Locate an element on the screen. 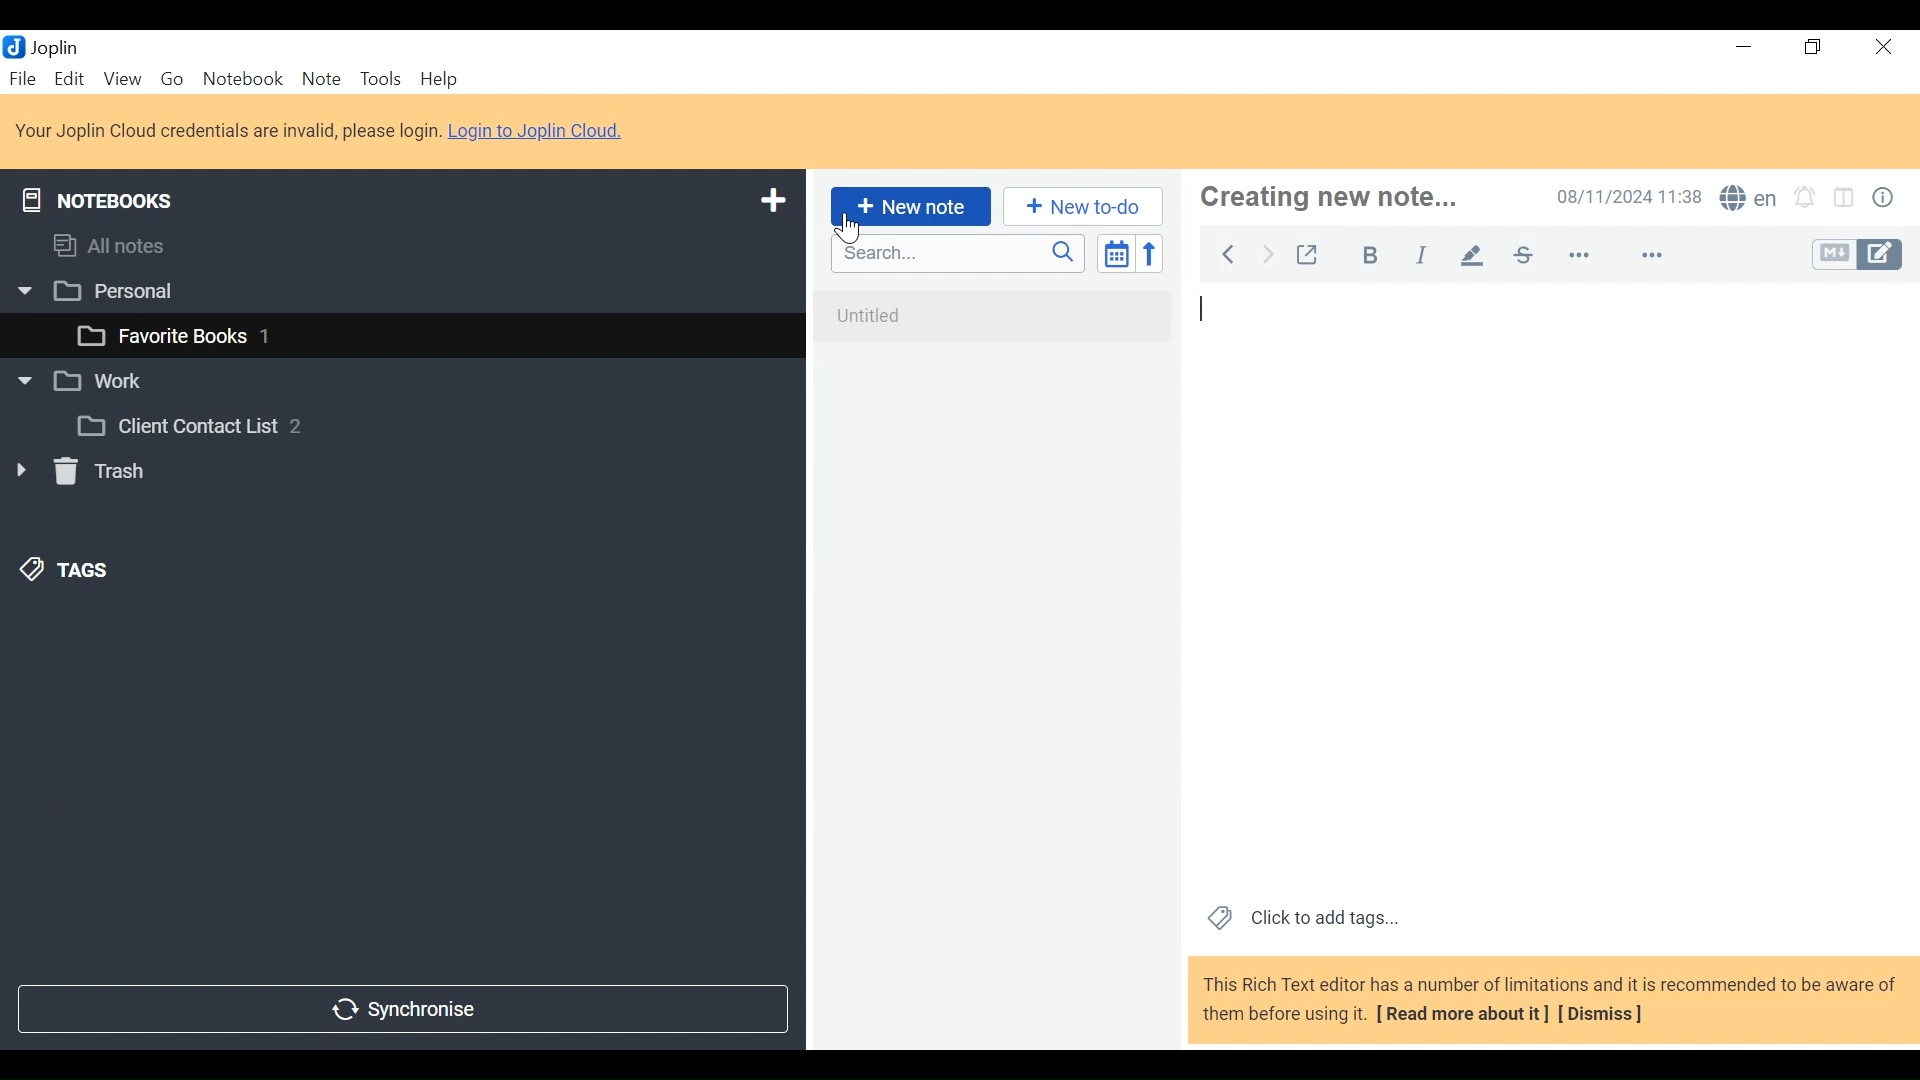 The image size is (1920, 1080). Note is located at coordinates (319, 79).